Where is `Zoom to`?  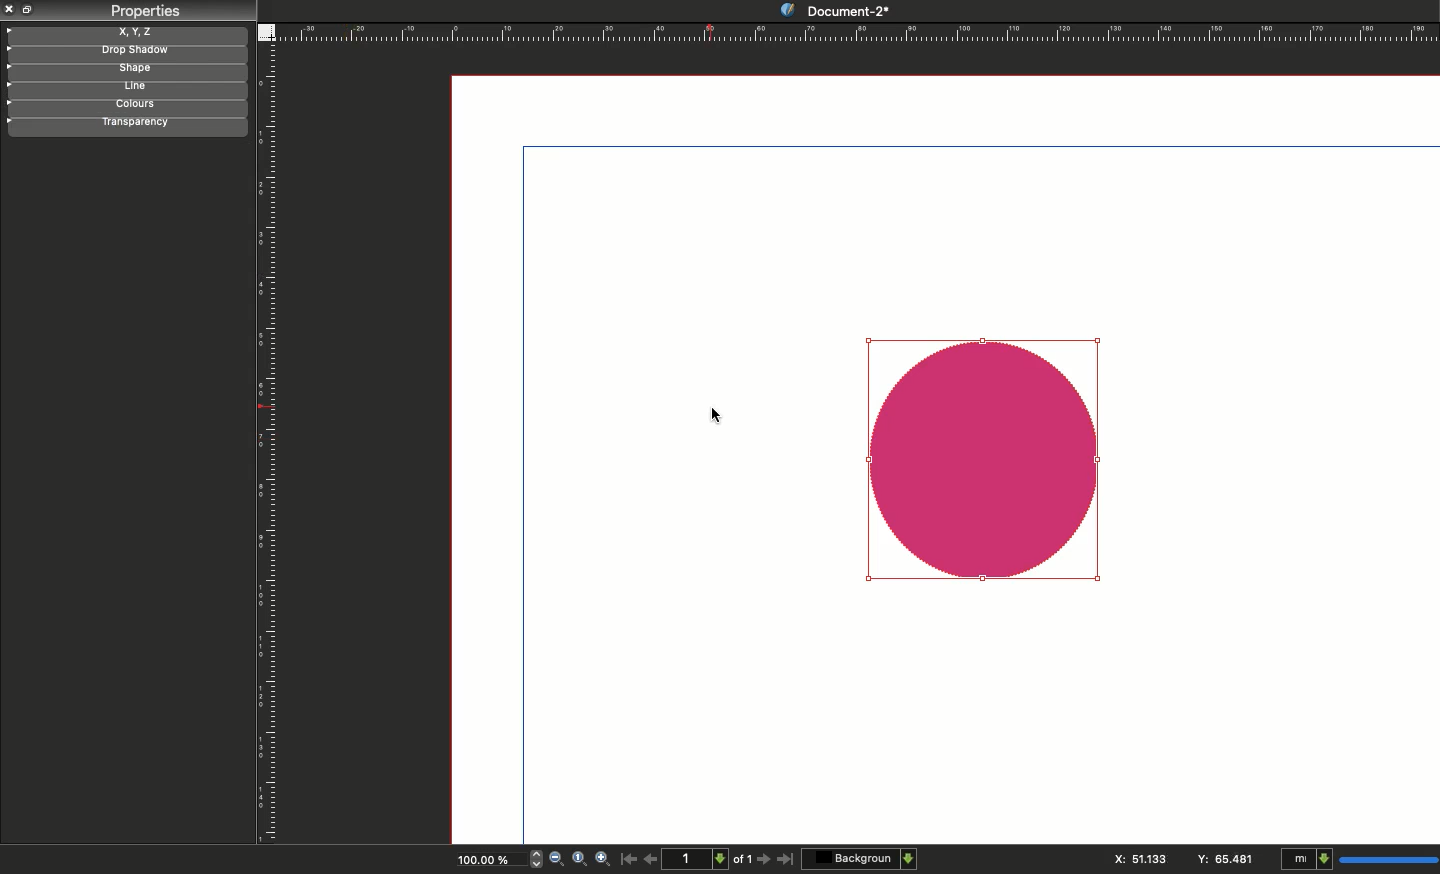 Zoom to is located at coordinates (579, 858).